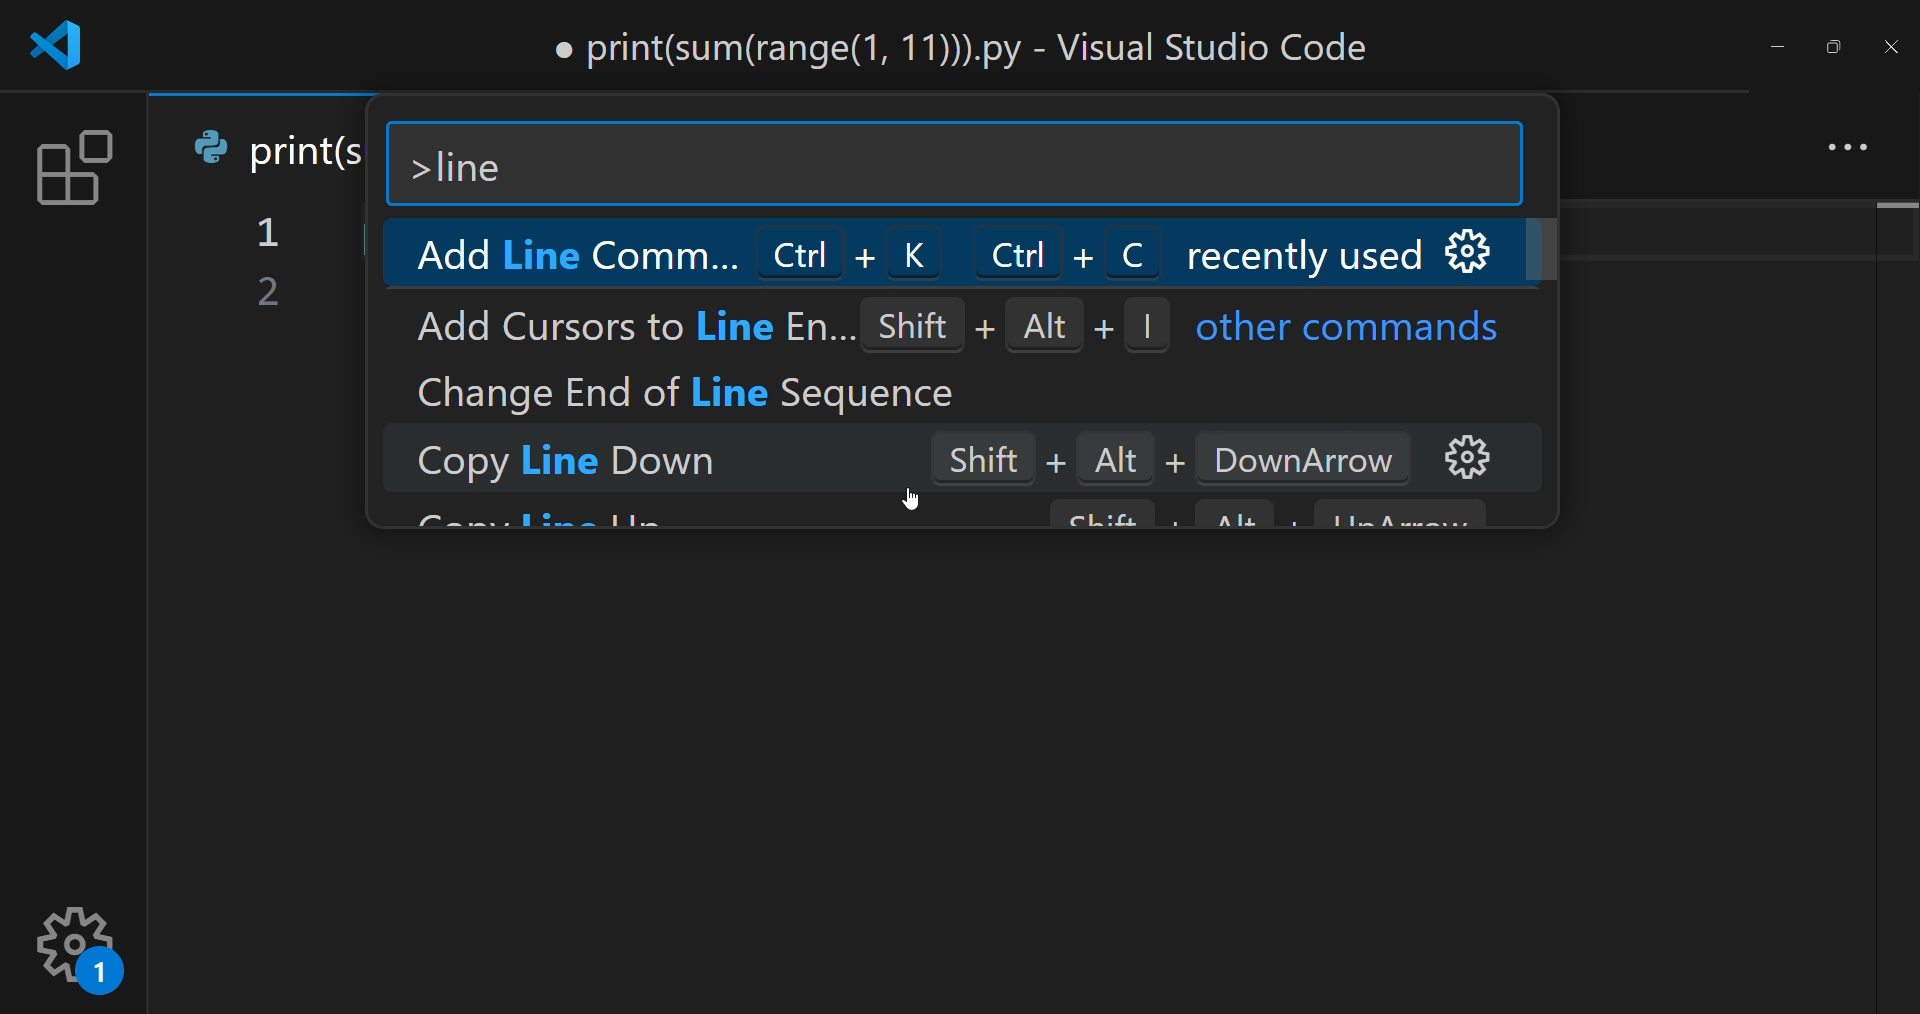 The height and width of the screenshot is (1014, 1920). Describe the element at coordinates (1469, 458) in the screenshot. I see `option setting` at that location.